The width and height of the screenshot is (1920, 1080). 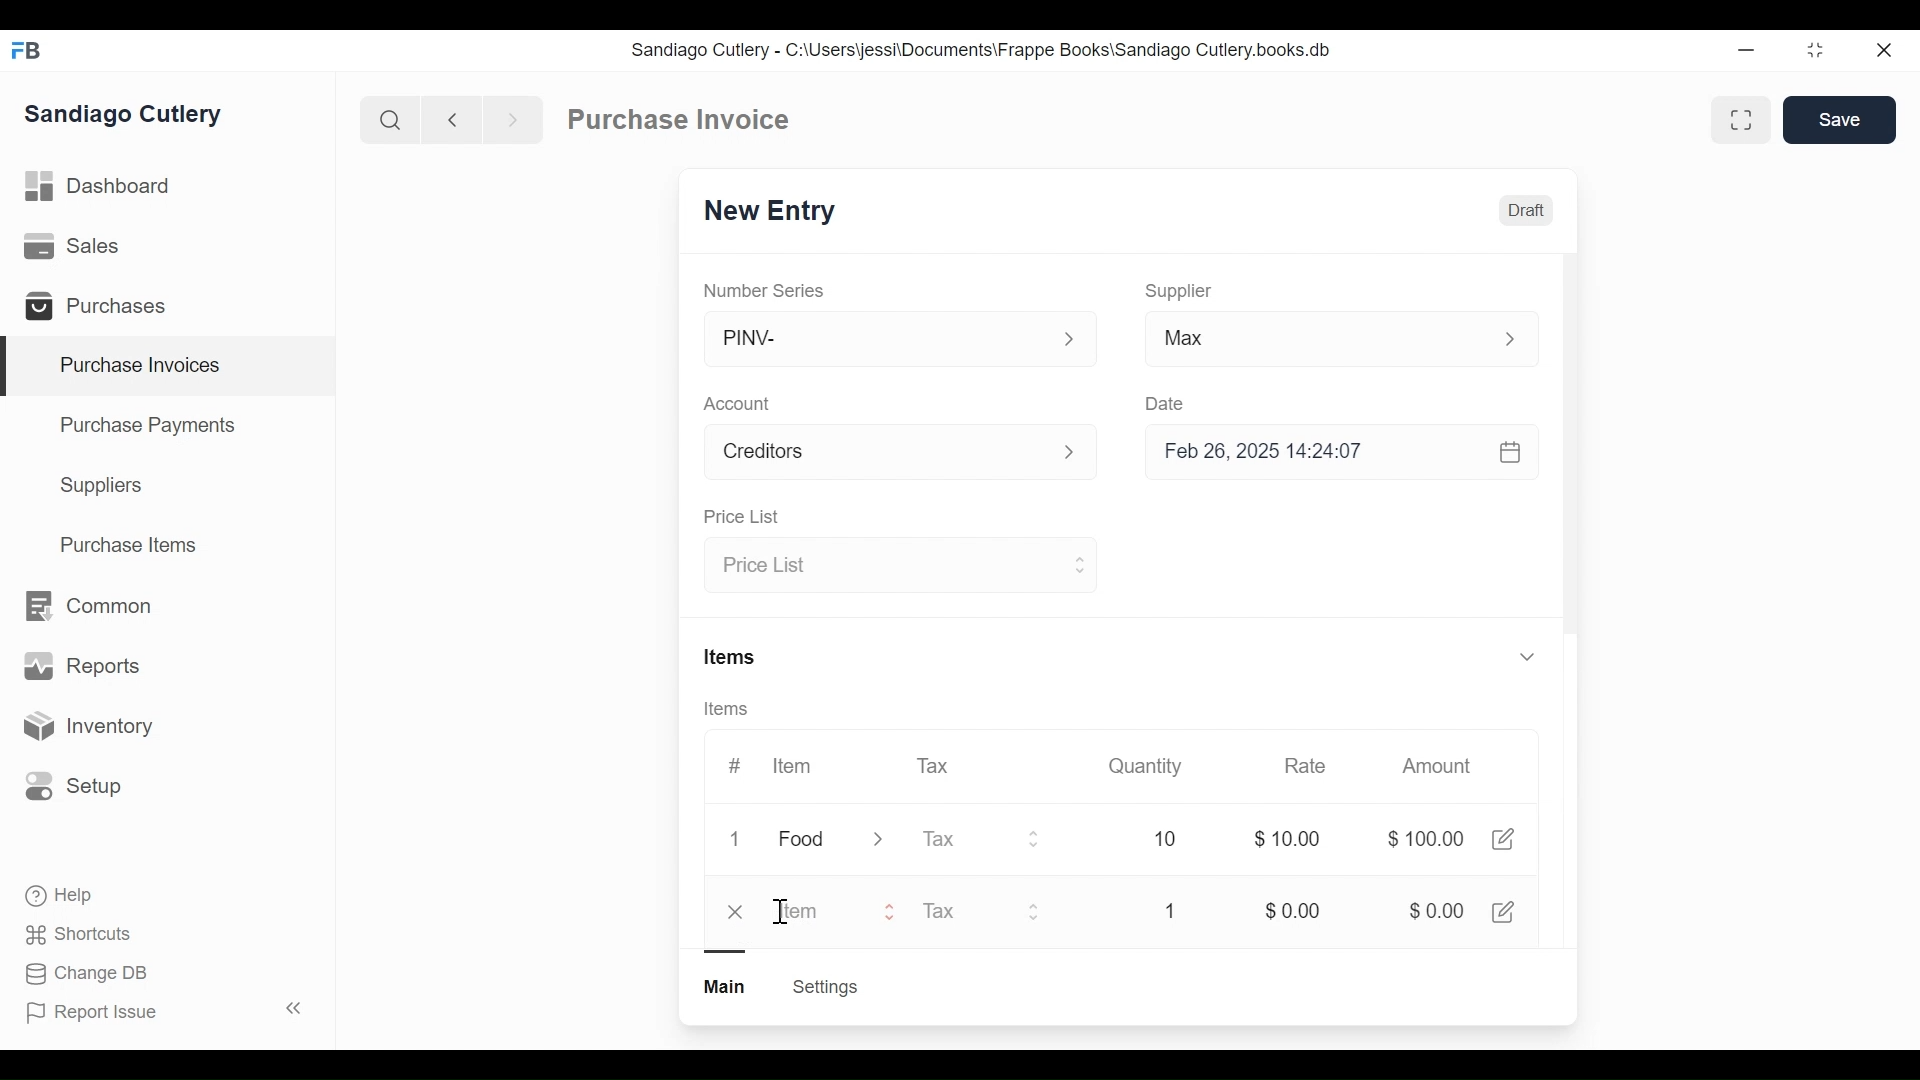 I want to click on Purchase Invoice, so click(x=681, y=120).